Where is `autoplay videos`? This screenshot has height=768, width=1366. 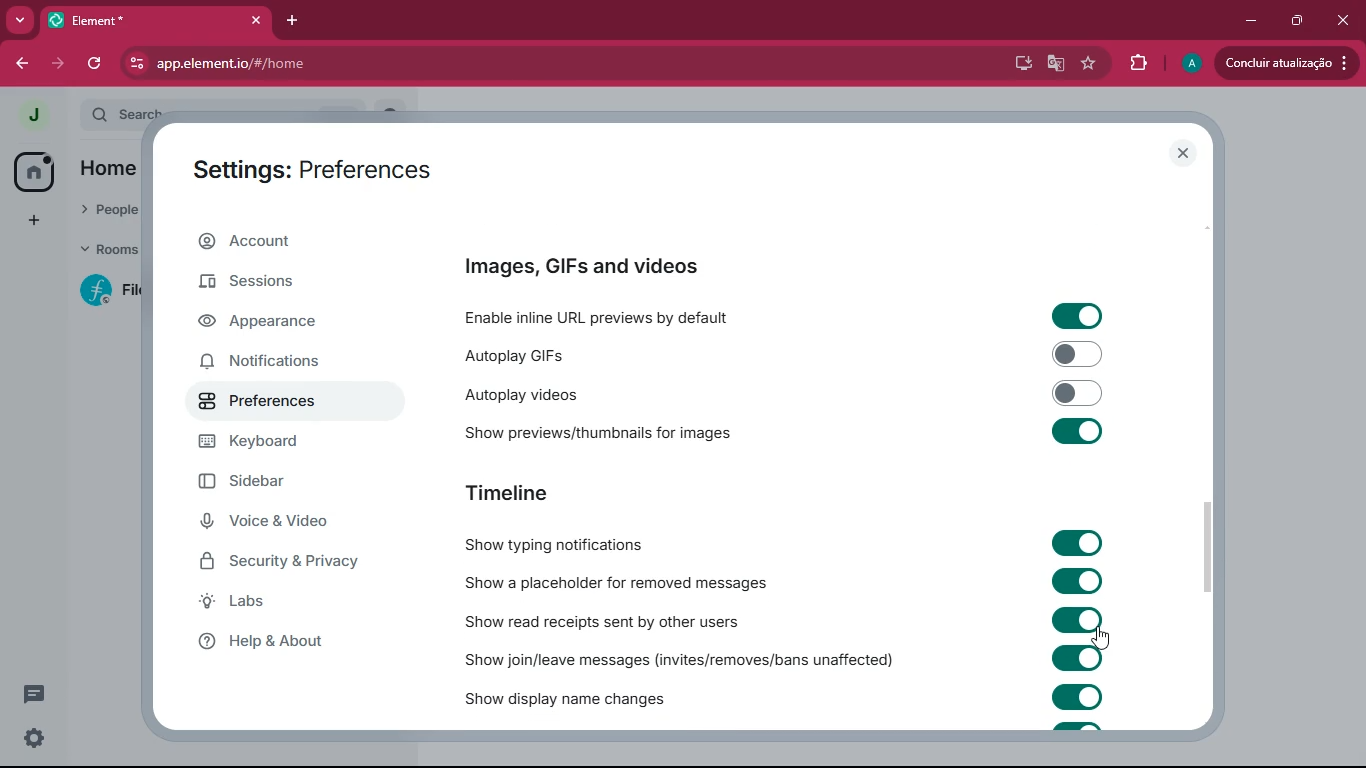
autoplay videos is located at coordinates (629, 392).